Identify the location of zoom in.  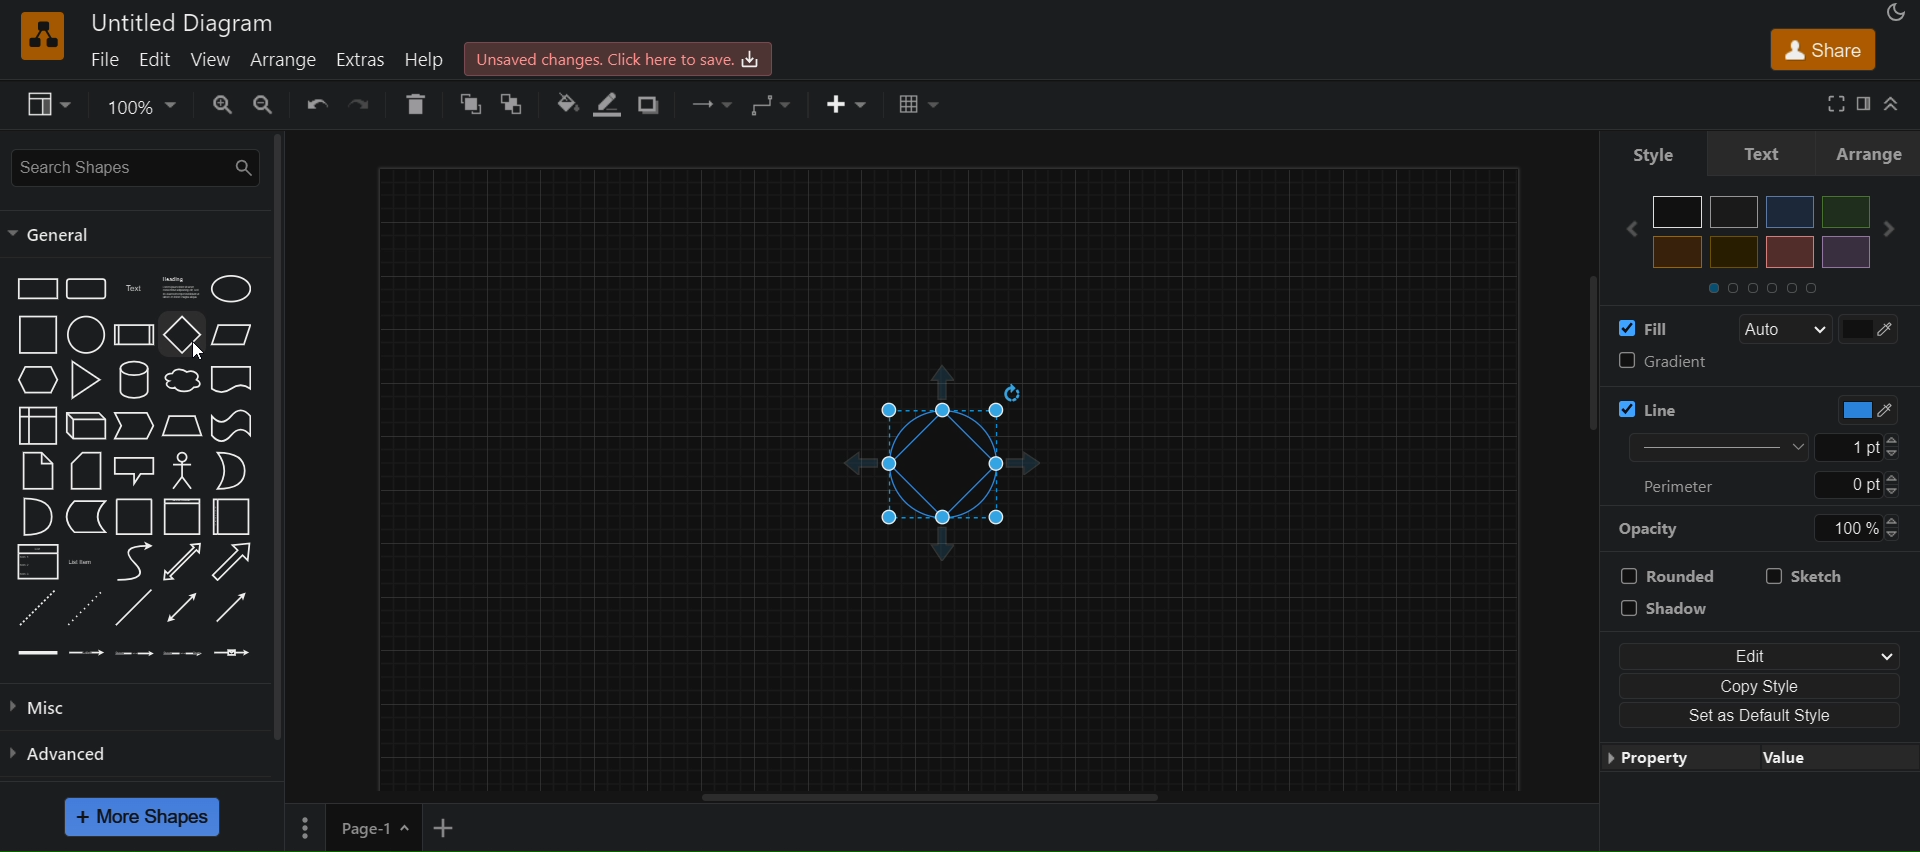
(222, 105).